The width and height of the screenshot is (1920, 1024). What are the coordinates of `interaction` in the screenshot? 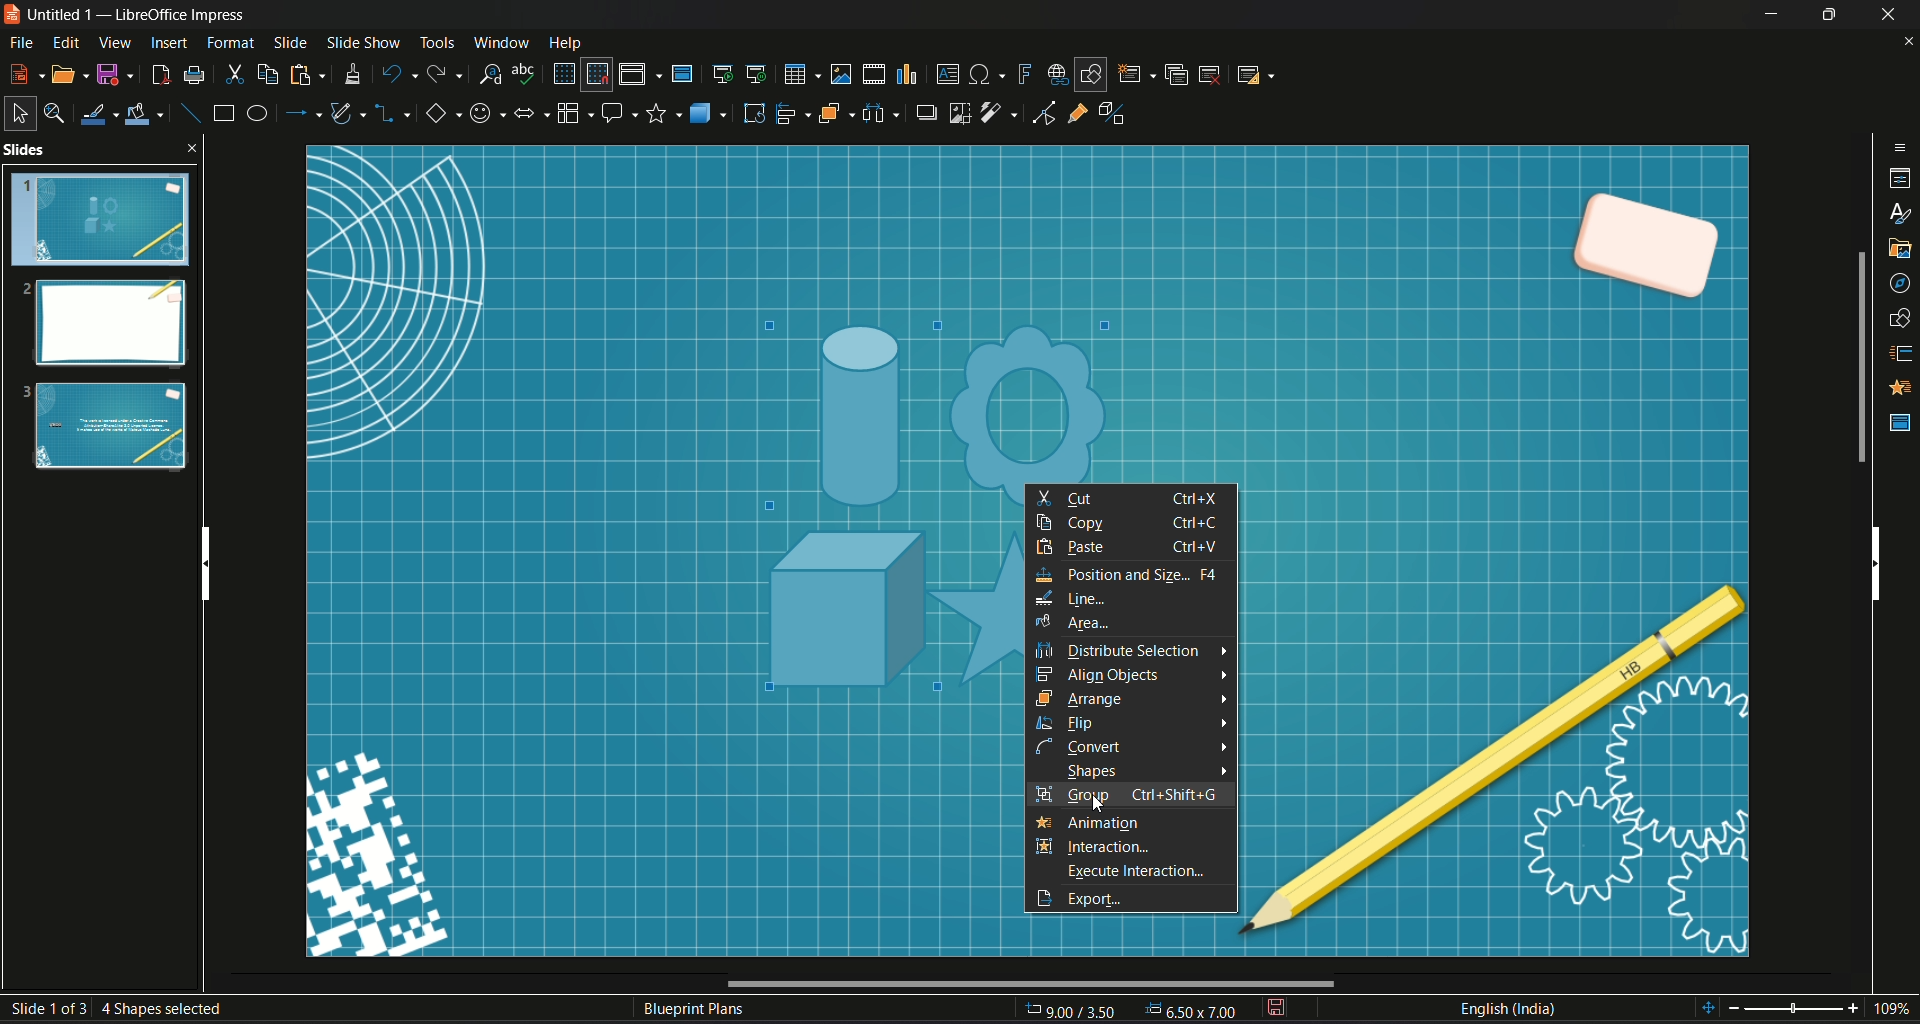 It's located at (1108, 846).